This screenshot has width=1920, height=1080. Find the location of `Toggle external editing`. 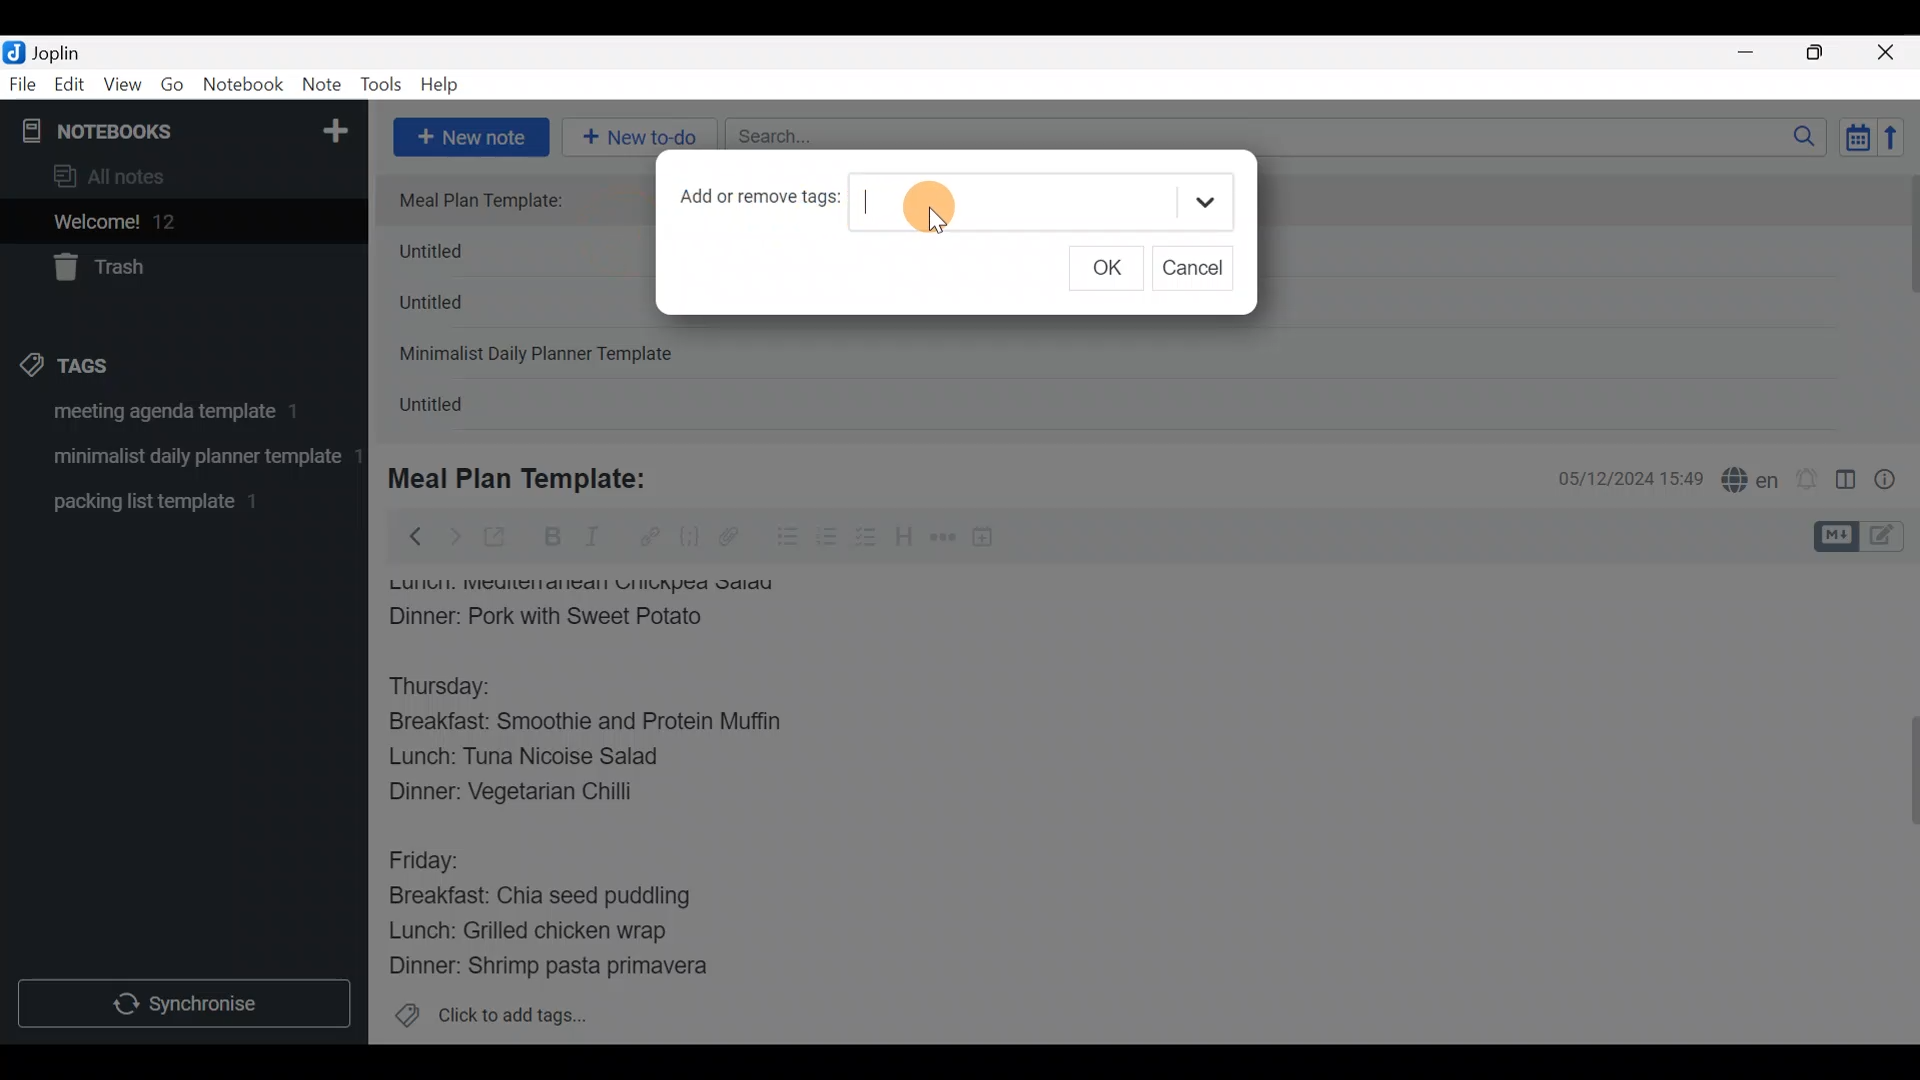

Toggle external editing is located at coordinates (502, 538).